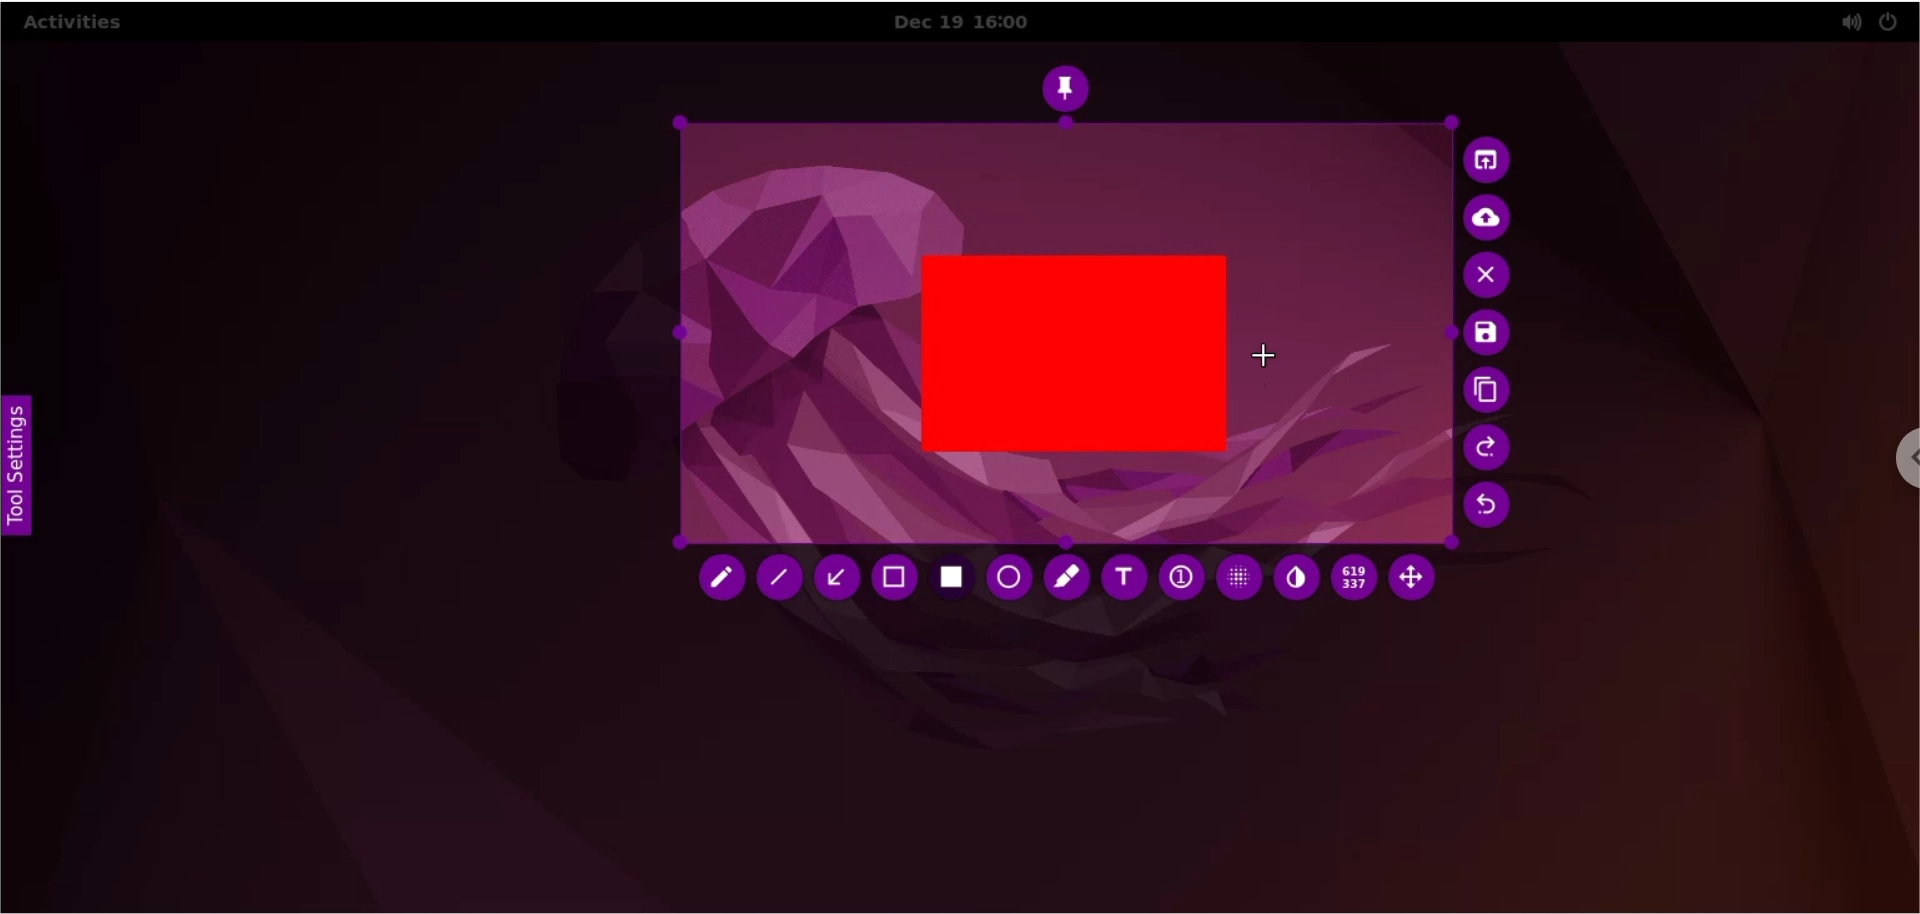 This screenshot has height=914, width=1920. Describe the element at coordinates (784, 580) in the screenshot. I see `line tool` at that location.